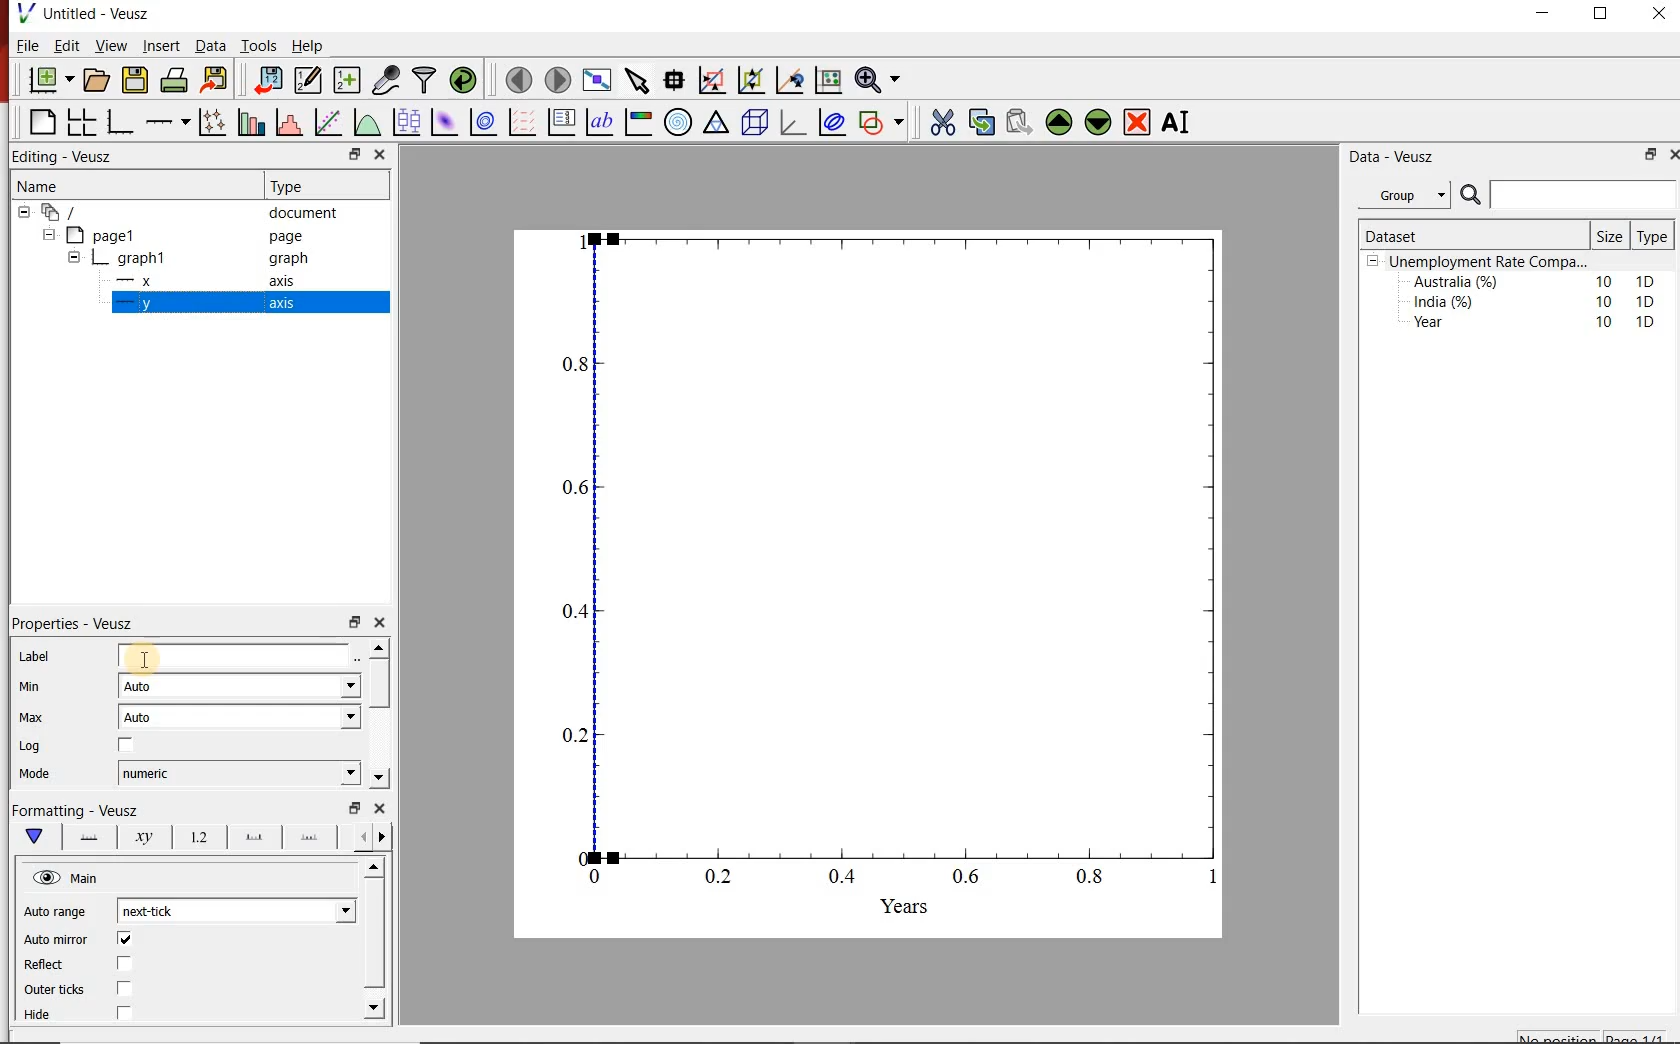 This screenshot has width=1680, height=1044. Describe the element at coordinates (234, 655) in the screenshot. I see `label field` at that location.